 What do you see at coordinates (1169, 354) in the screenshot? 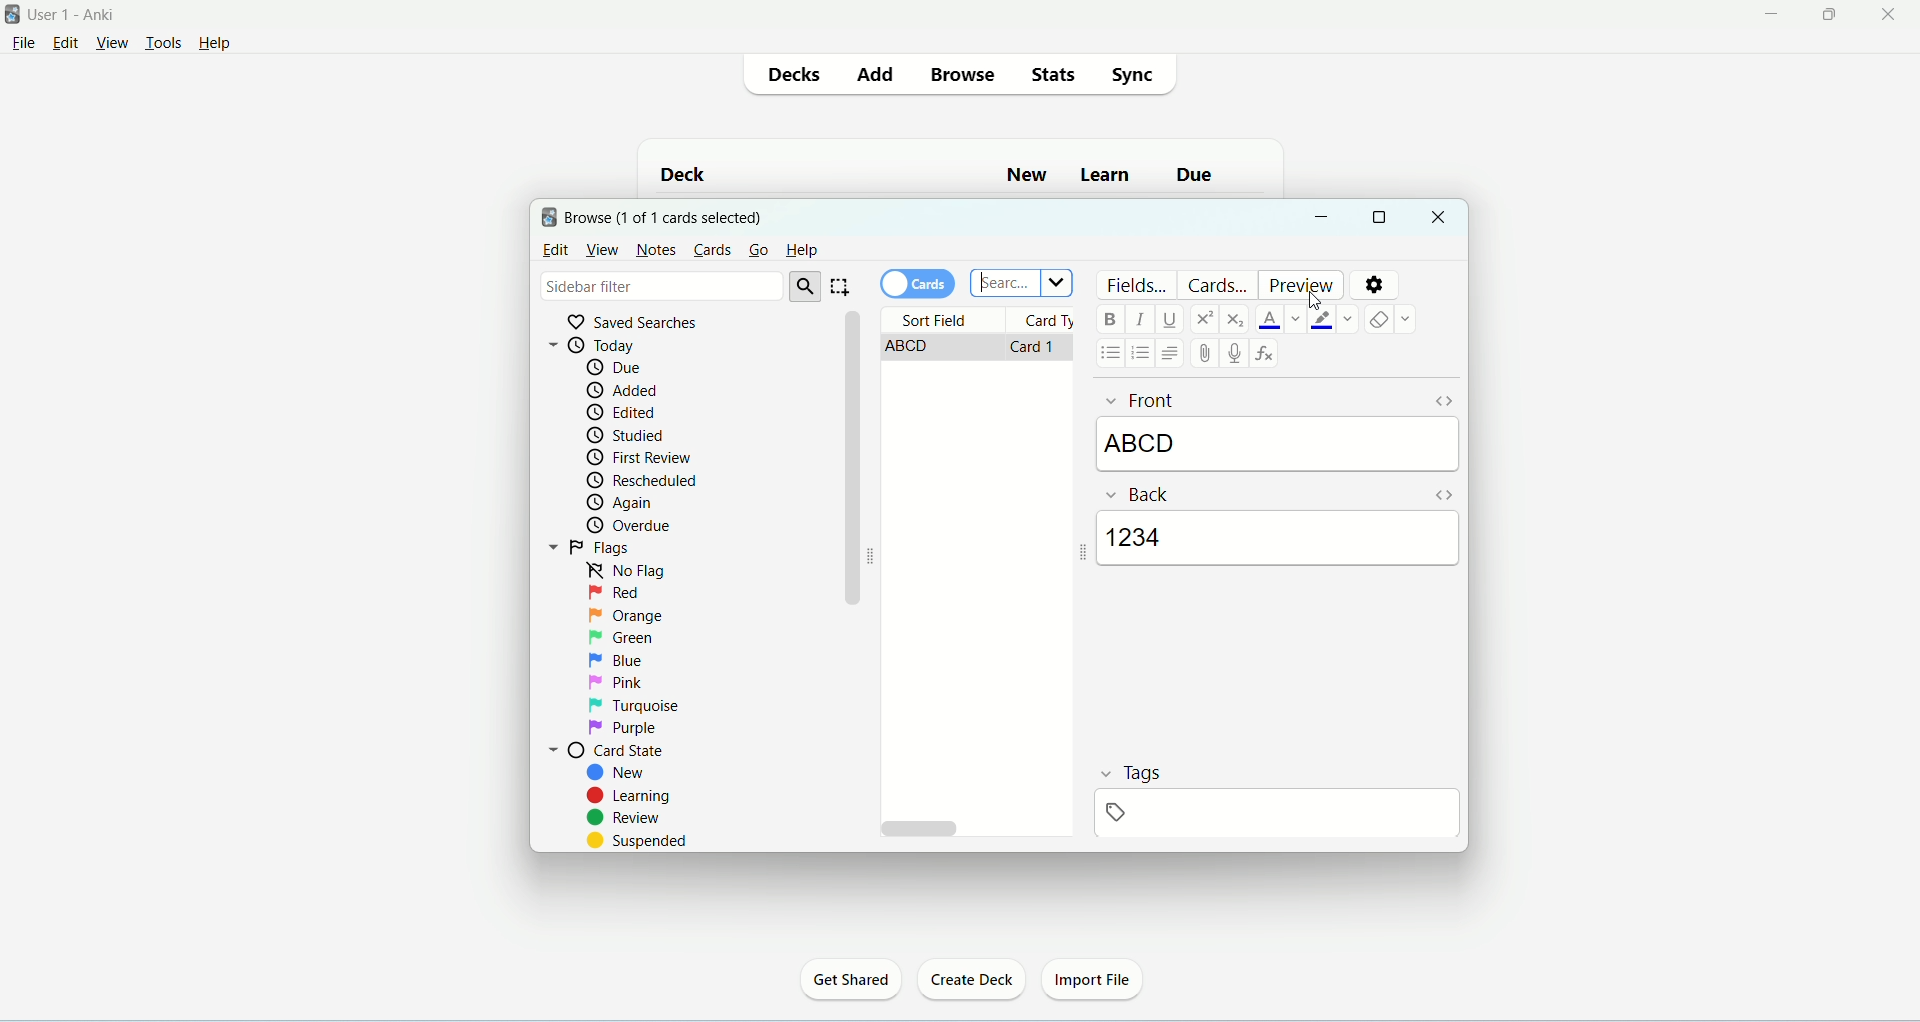
I see `allignment` at bounding box center [1169, 354].